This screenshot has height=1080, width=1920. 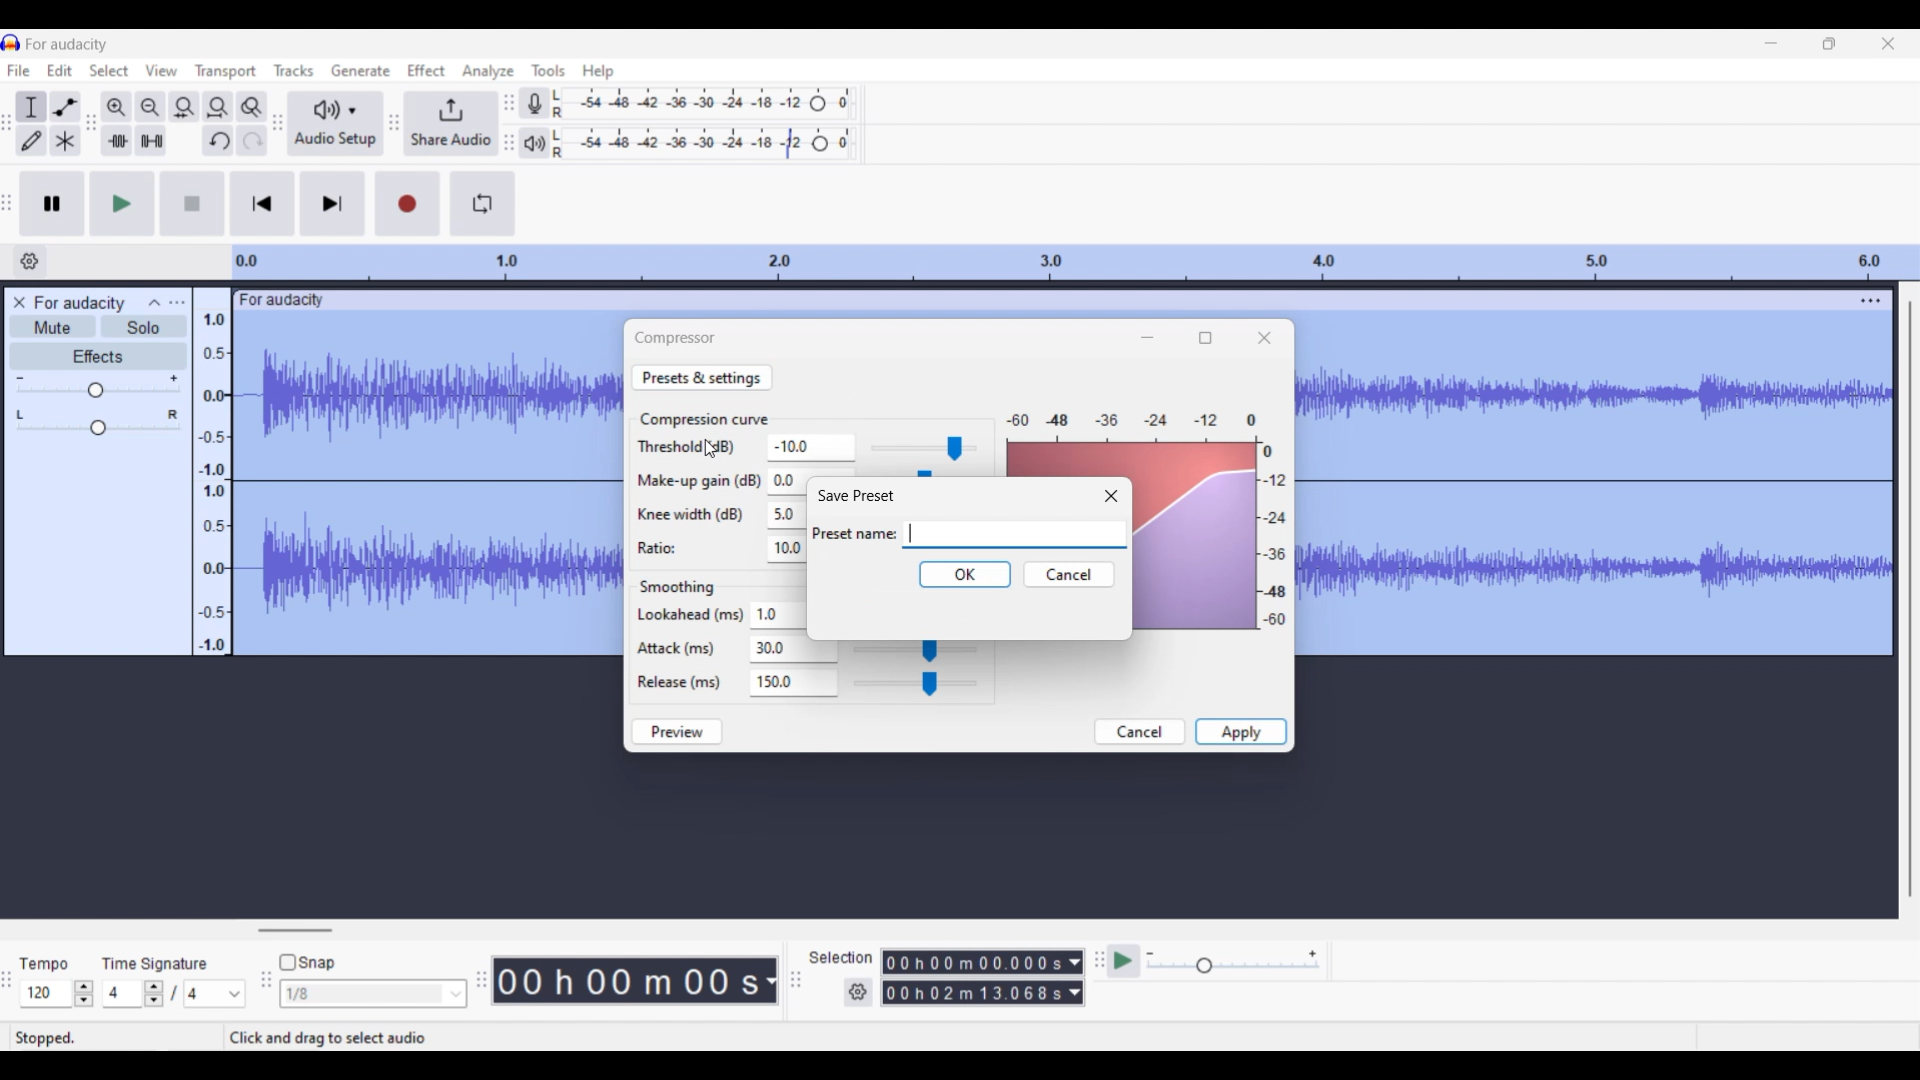 What do you see at coordinates (1075, 977) in the screenshot?
I see `Duration measurement` at bounding box center [1075, 977].